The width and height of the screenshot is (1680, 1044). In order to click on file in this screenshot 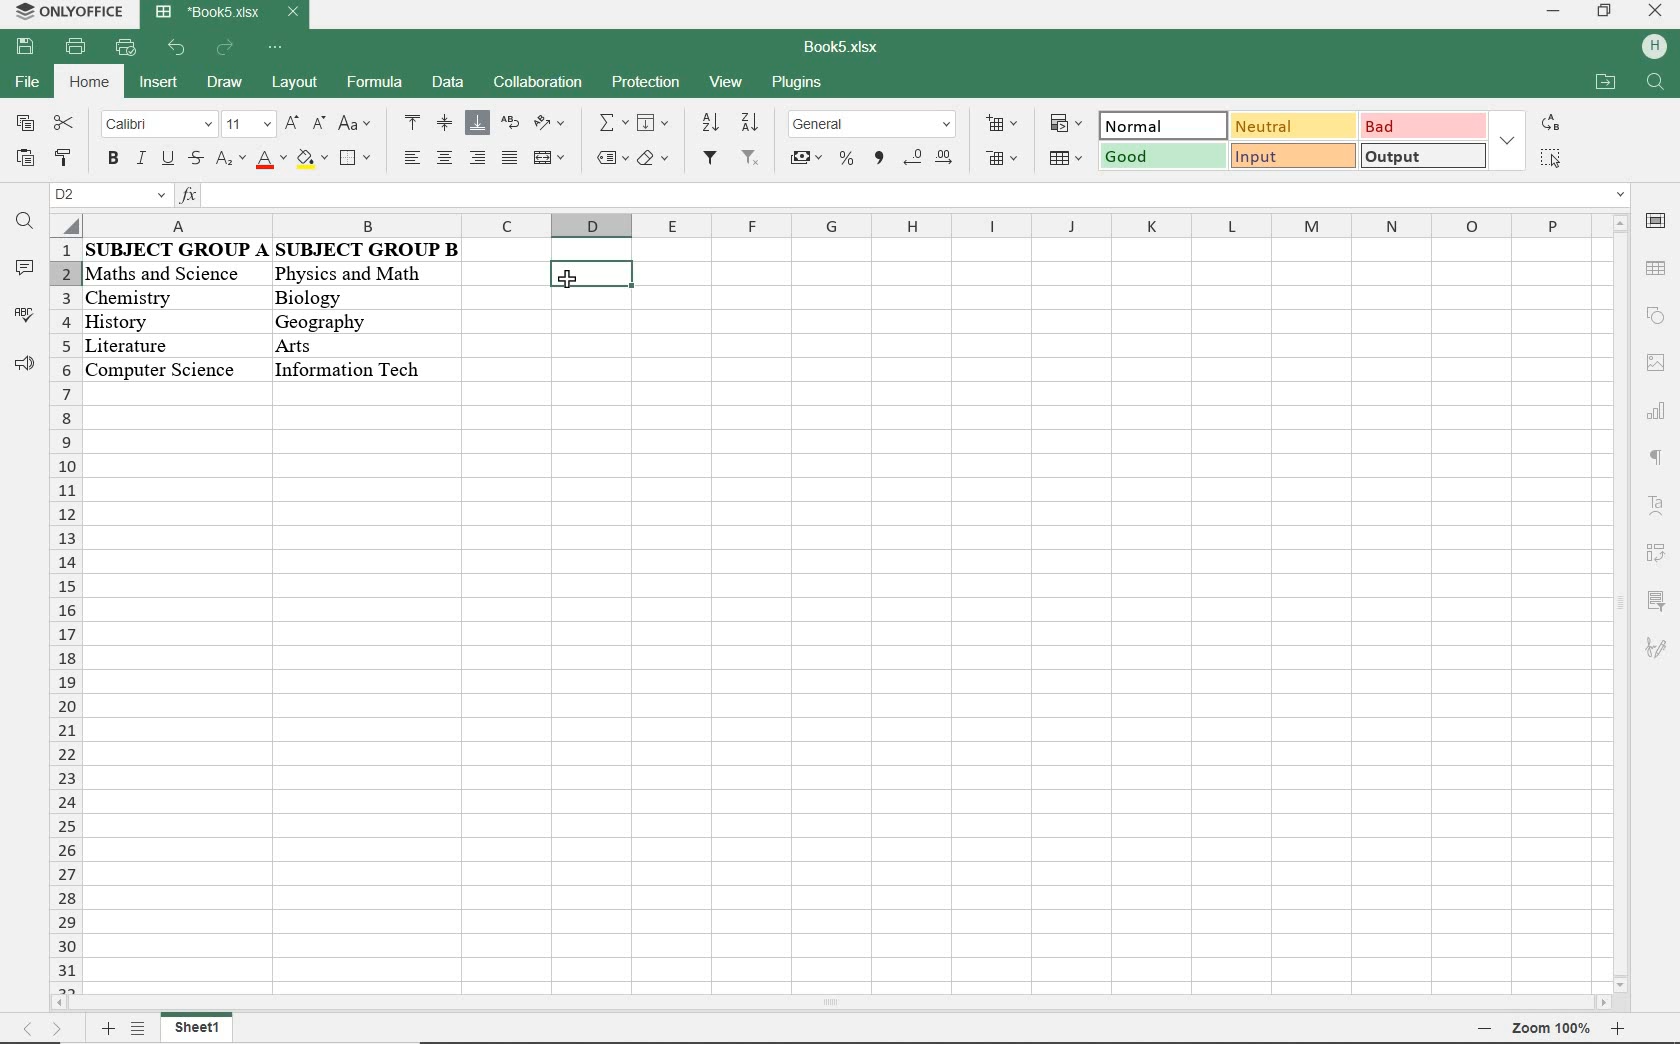, I will do `click(25, 82)`.